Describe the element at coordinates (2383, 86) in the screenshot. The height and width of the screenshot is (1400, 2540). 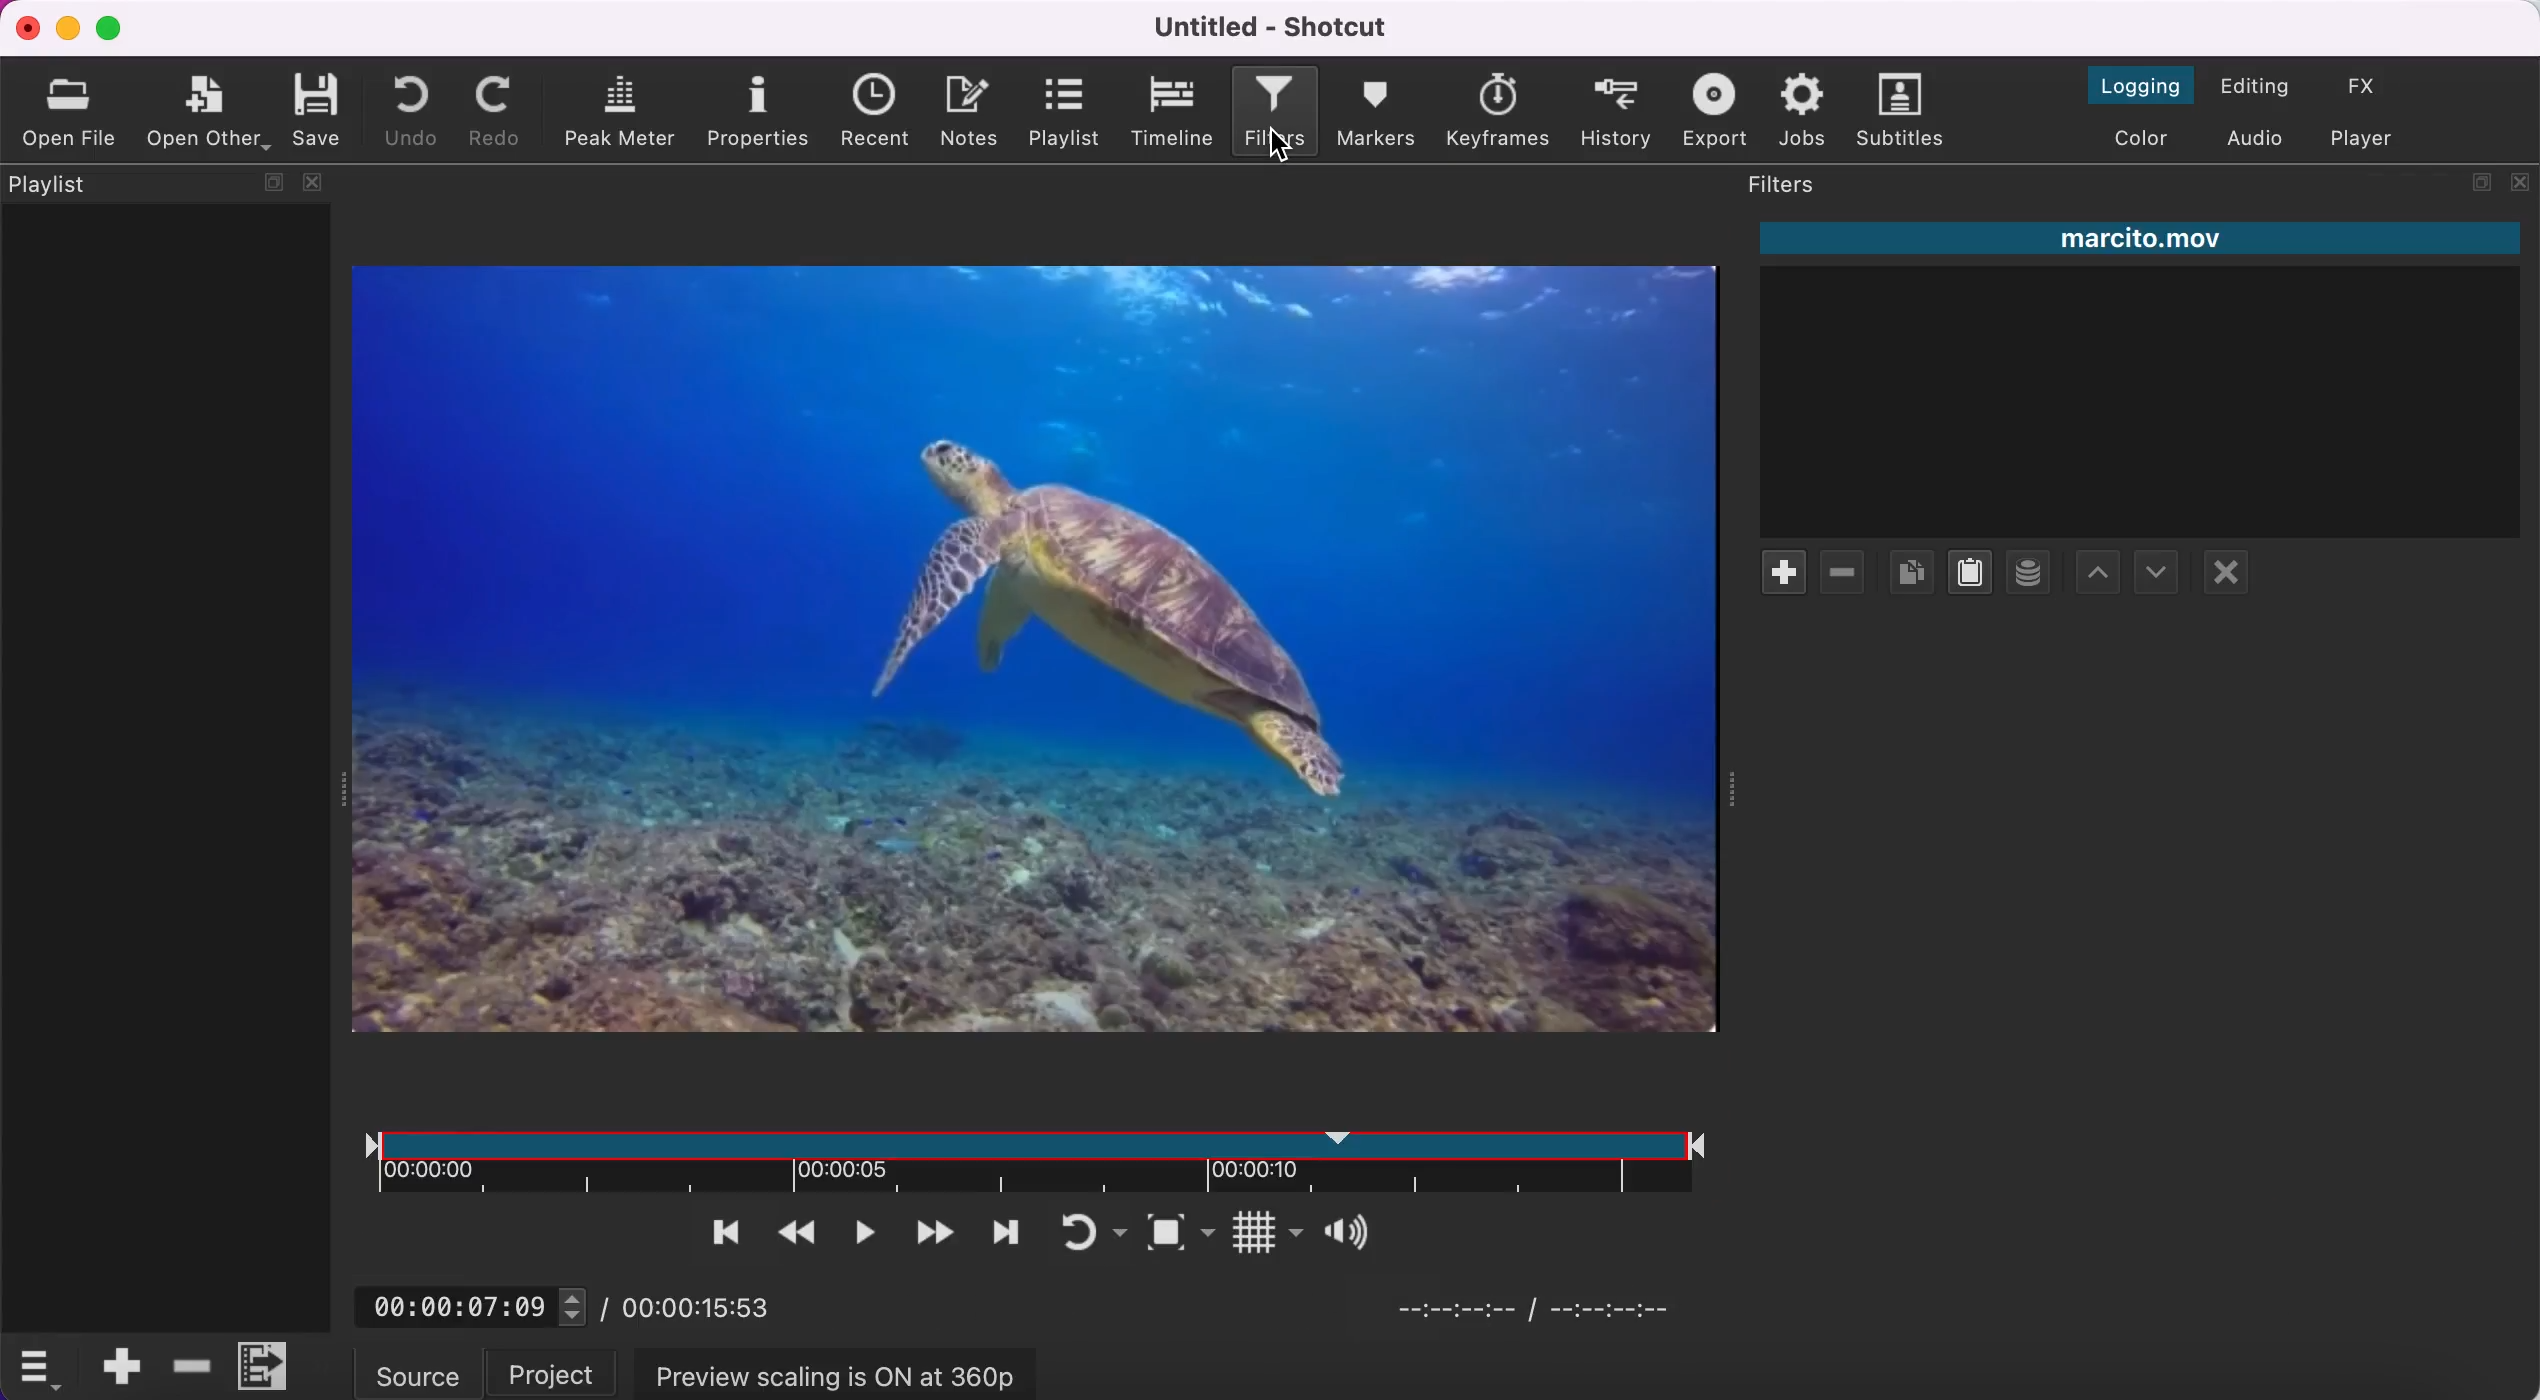
I see `switch to the effect layout` at that location.